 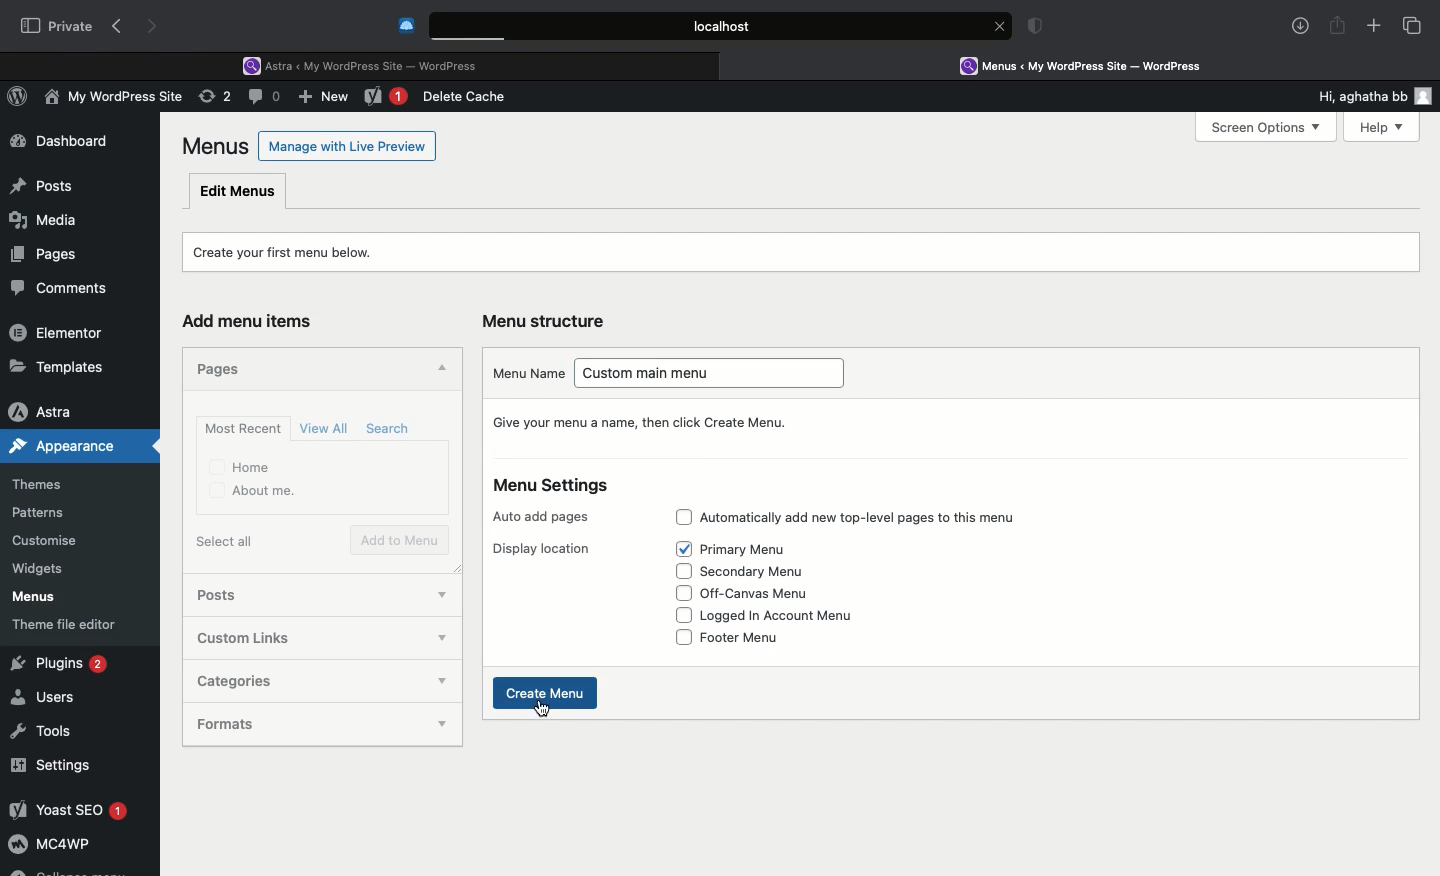 I want to click on Show, so click(x=442, y=591).